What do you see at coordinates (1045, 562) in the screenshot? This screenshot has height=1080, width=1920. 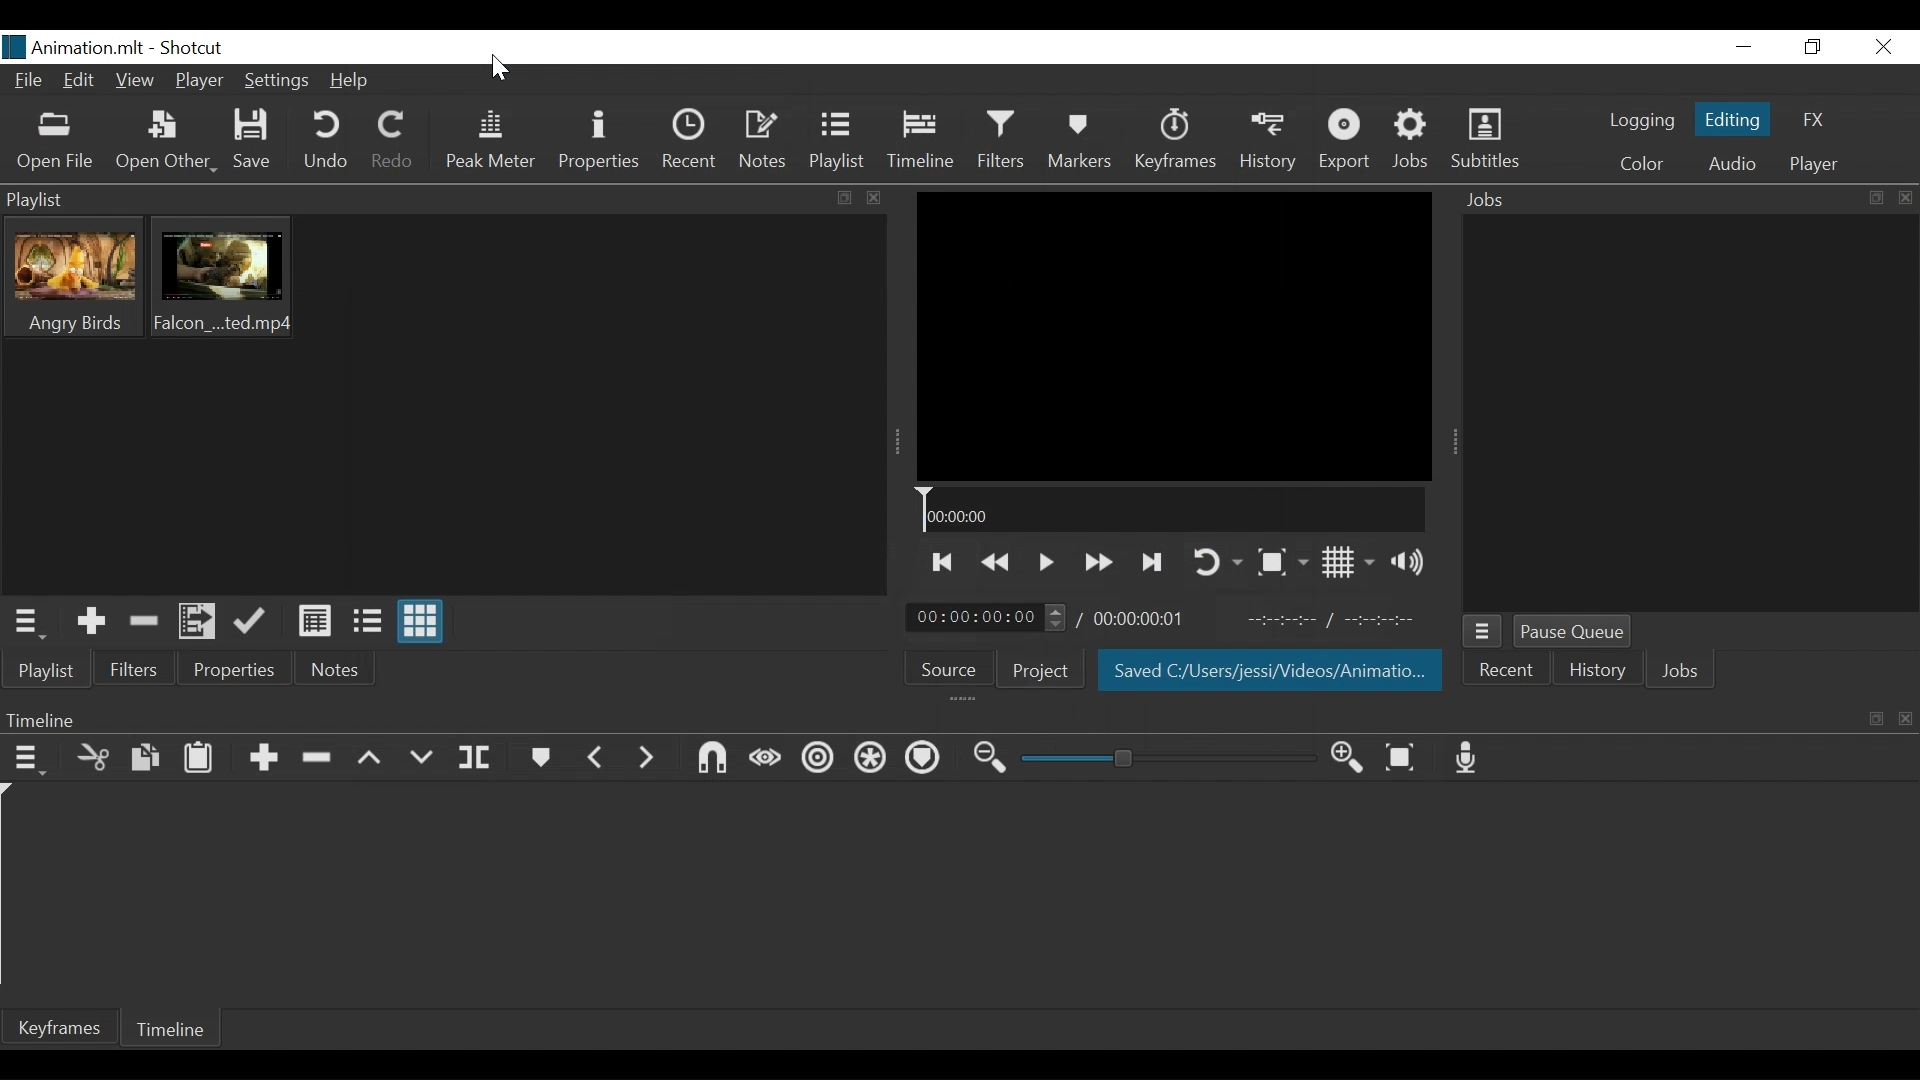 I see `Toggle Play or pause (space)` at bounding box center [1045, 562].